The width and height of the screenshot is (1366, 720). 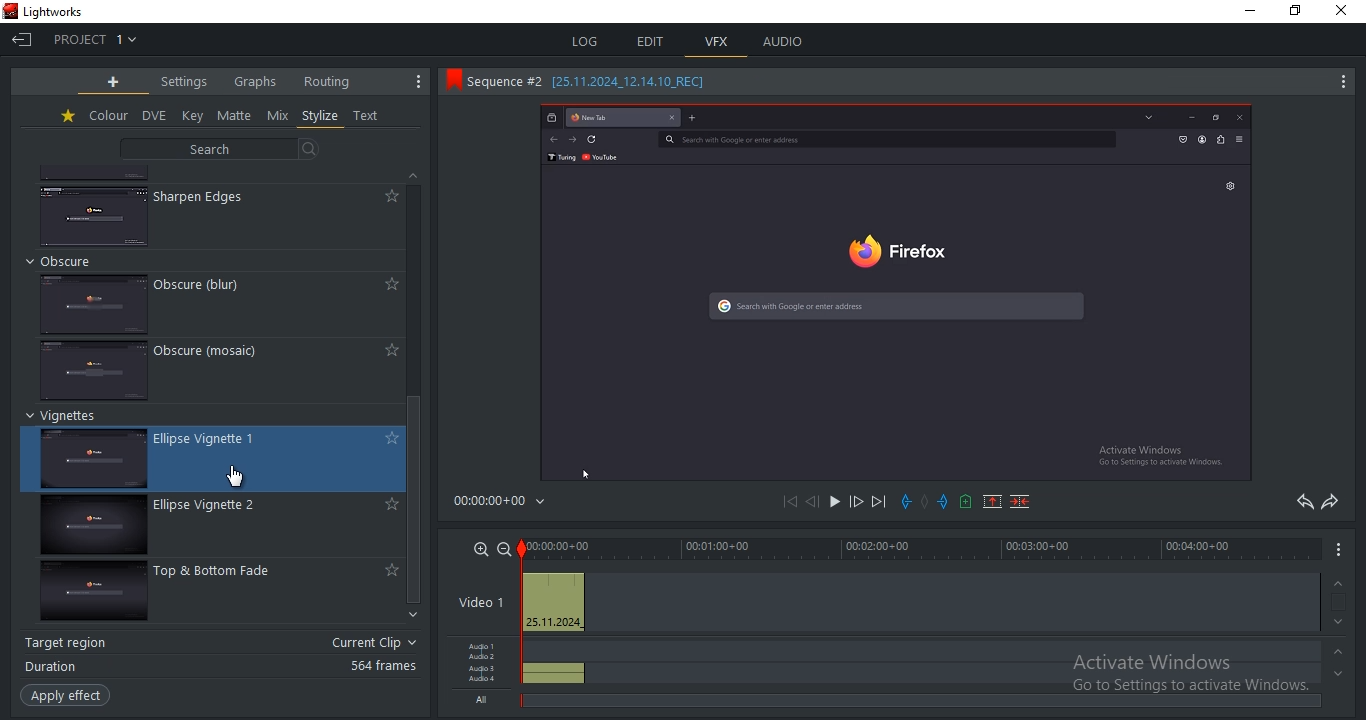 What do you see at coordinates (480, 602) in the screenshot?
I see `Video 1` at bounding box center [480, 602].